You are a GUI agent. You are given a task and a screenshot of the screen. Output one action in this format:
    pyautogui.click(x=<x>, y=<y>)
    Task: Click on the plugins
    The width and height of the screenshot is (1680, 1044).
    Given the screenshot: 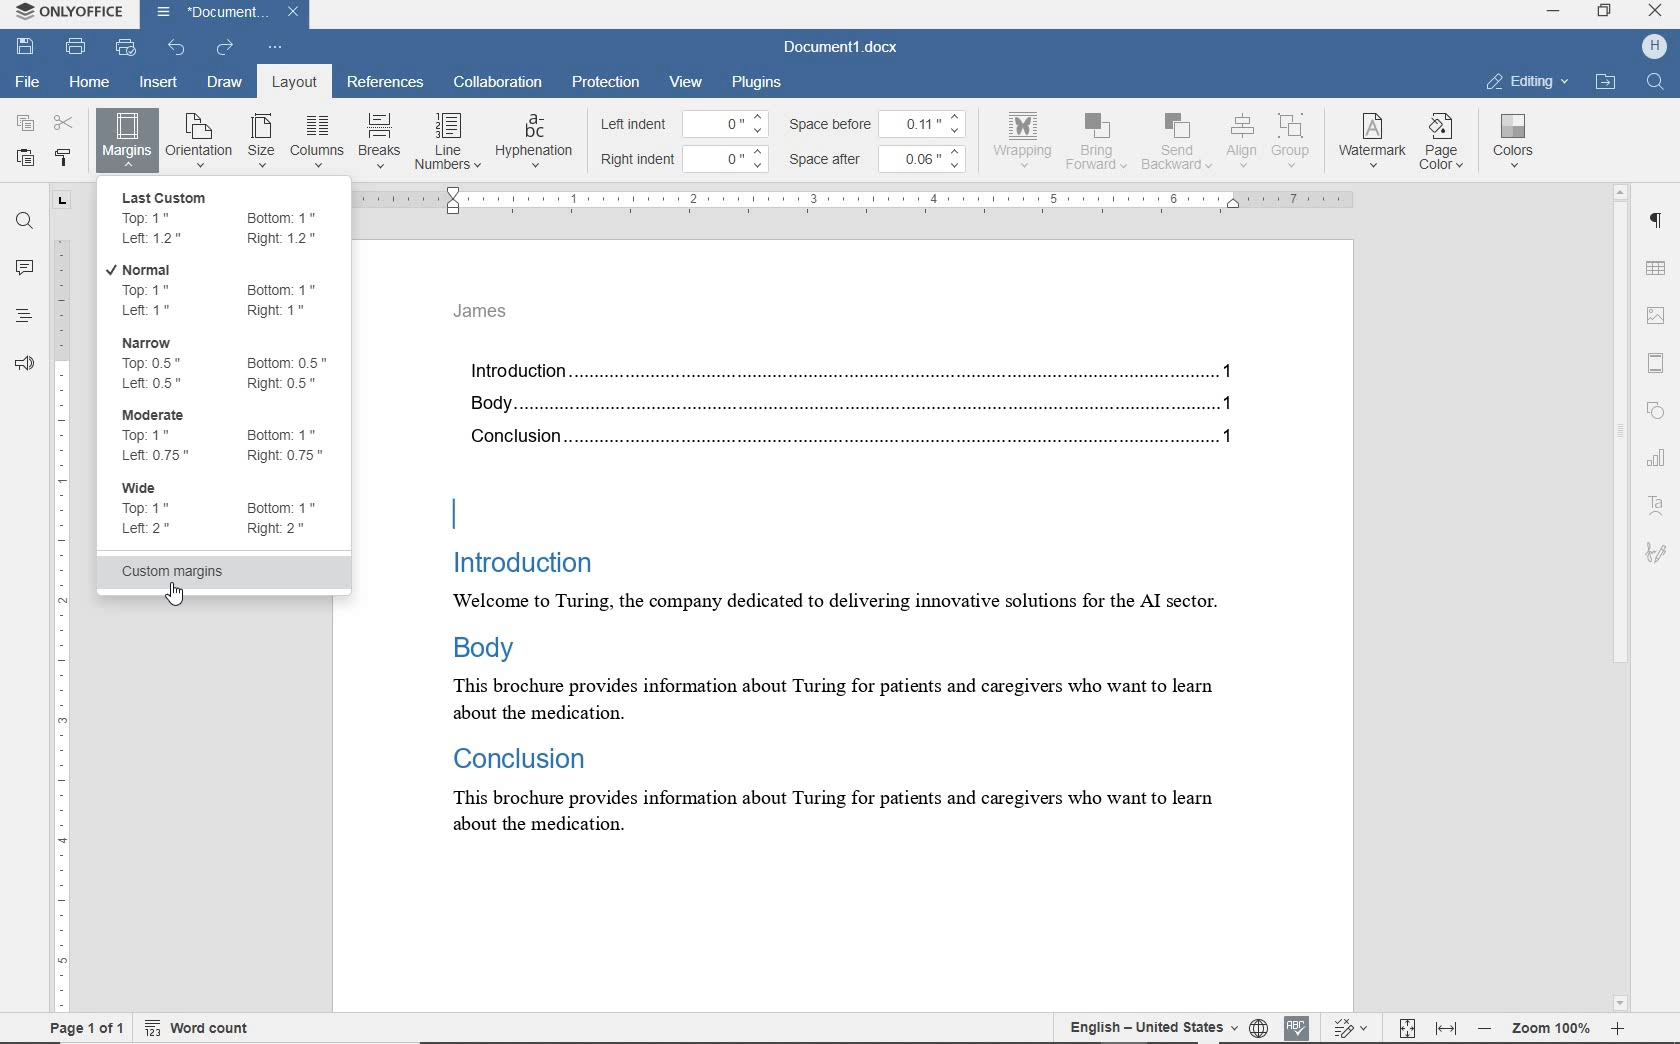 What is the action you would take?
    pyautogui.click(x=760, y=81)
    